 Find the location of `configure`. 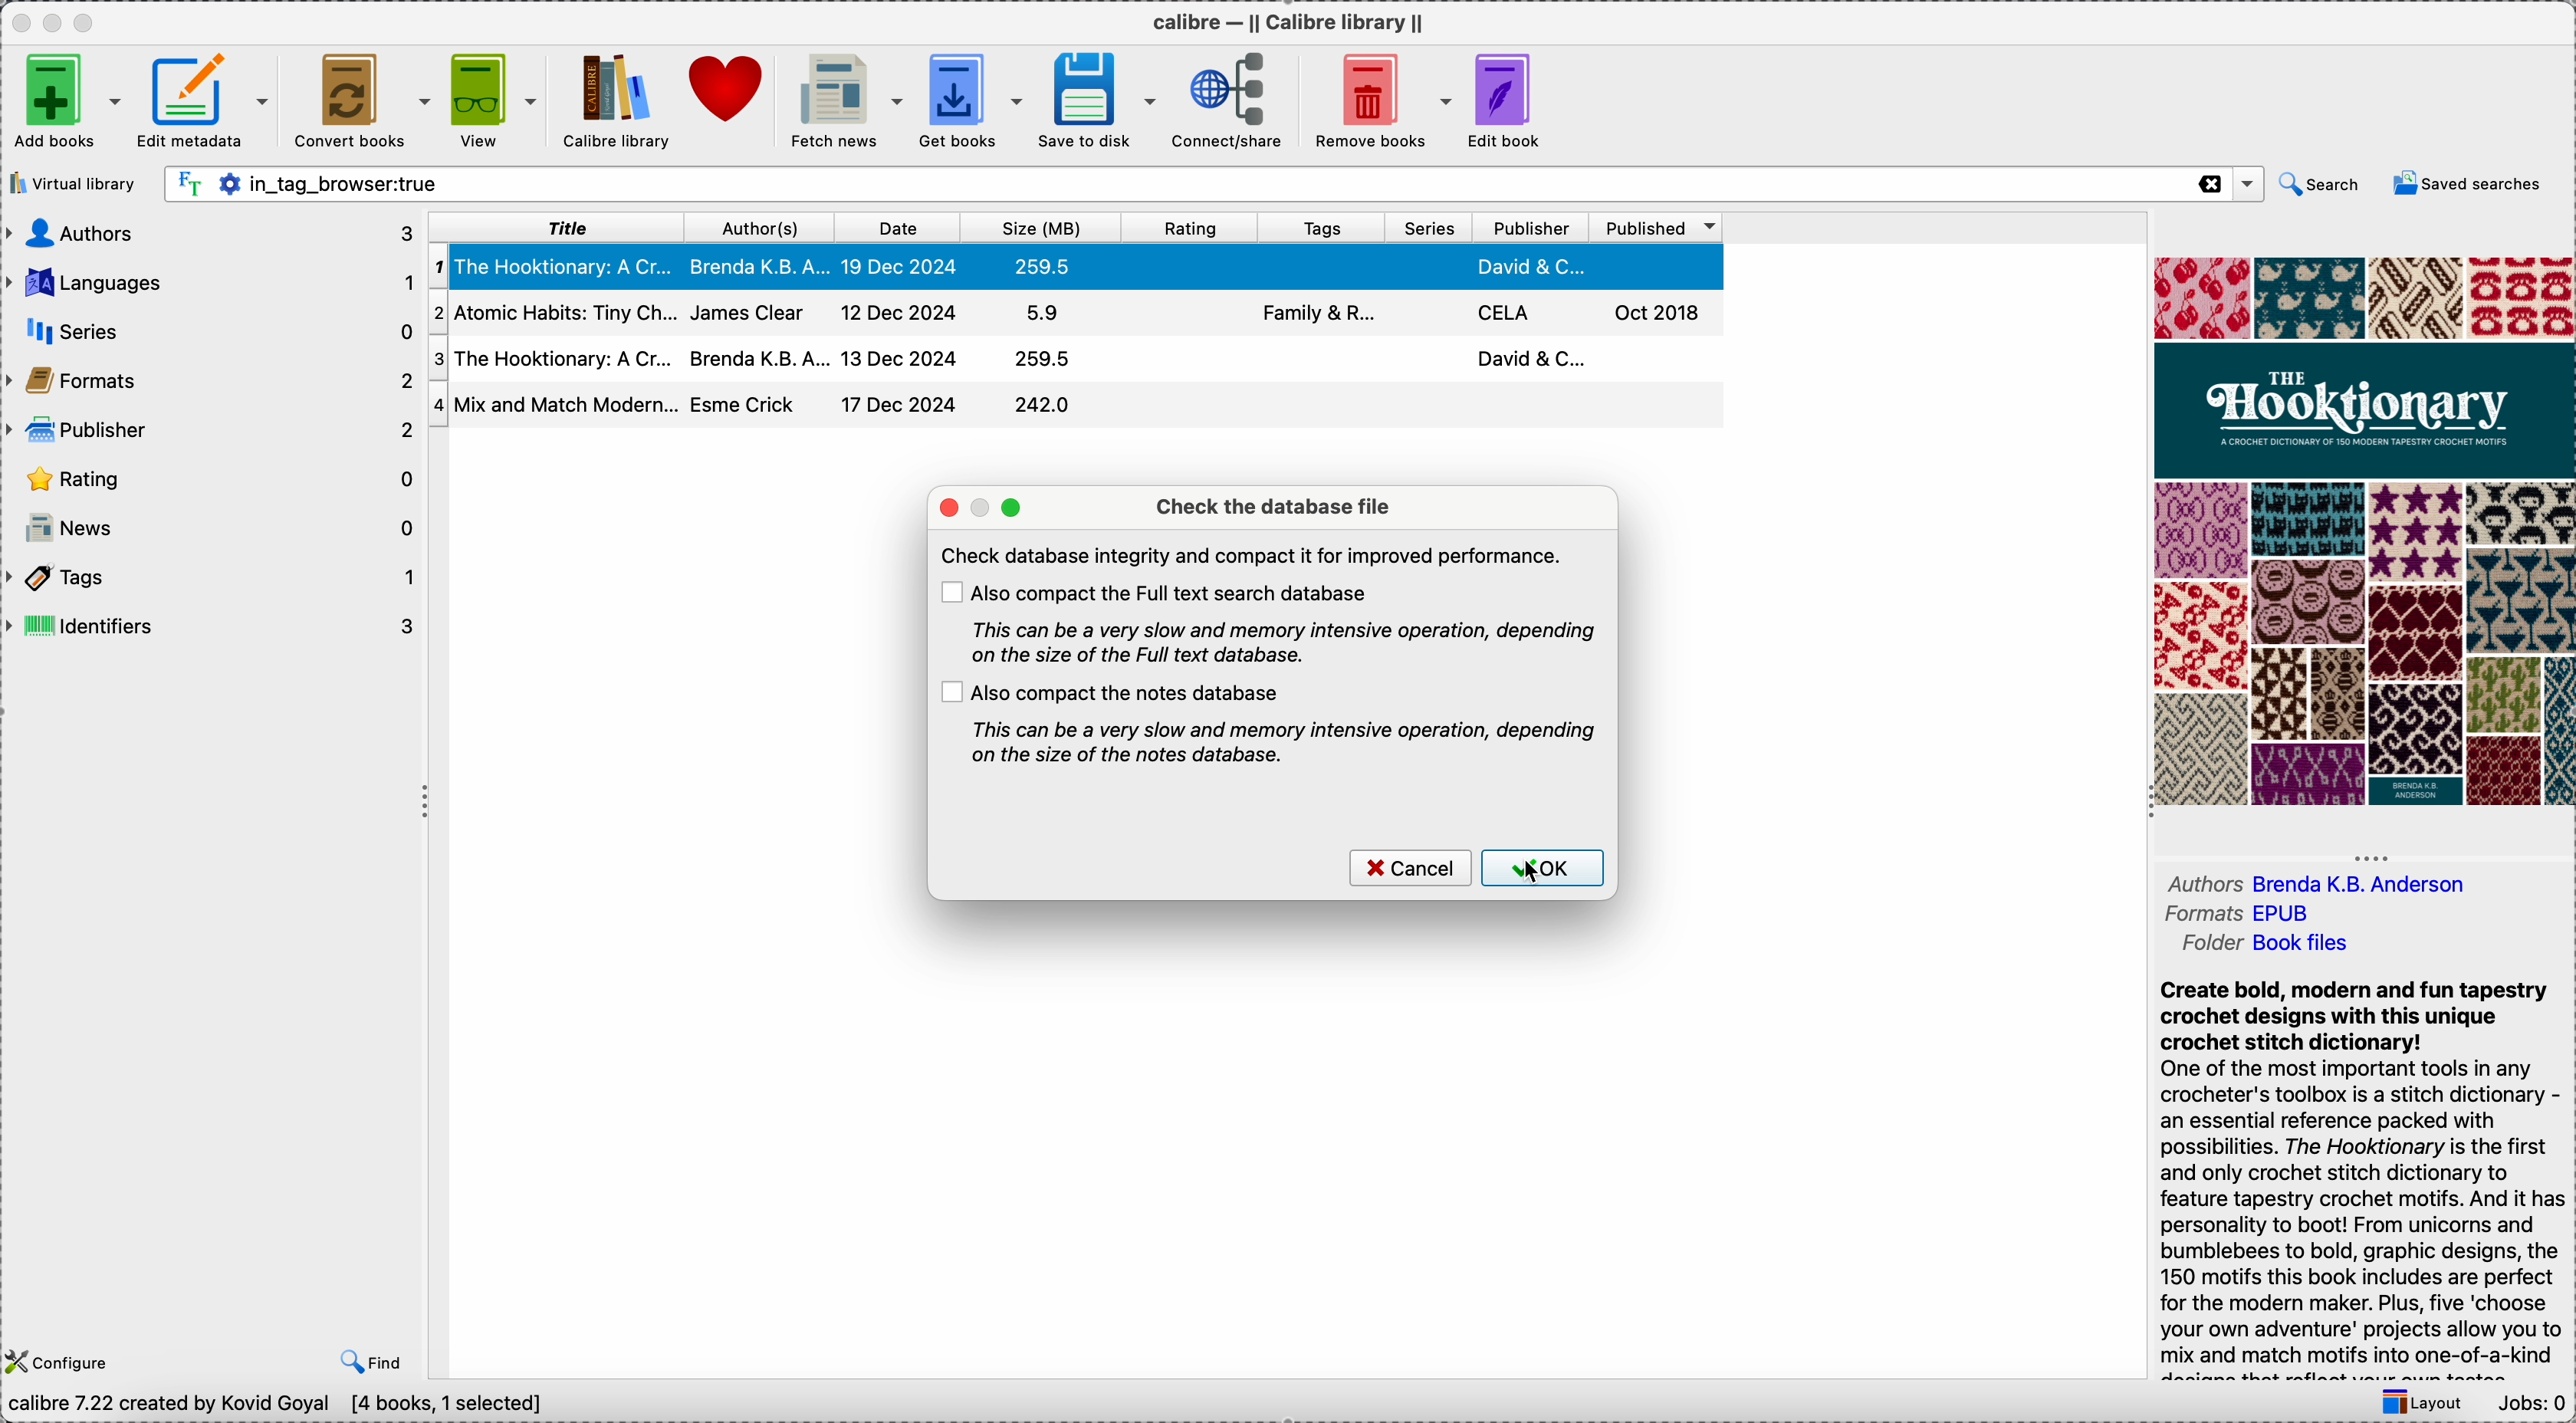

configure is located at coordinates (60, 1361).